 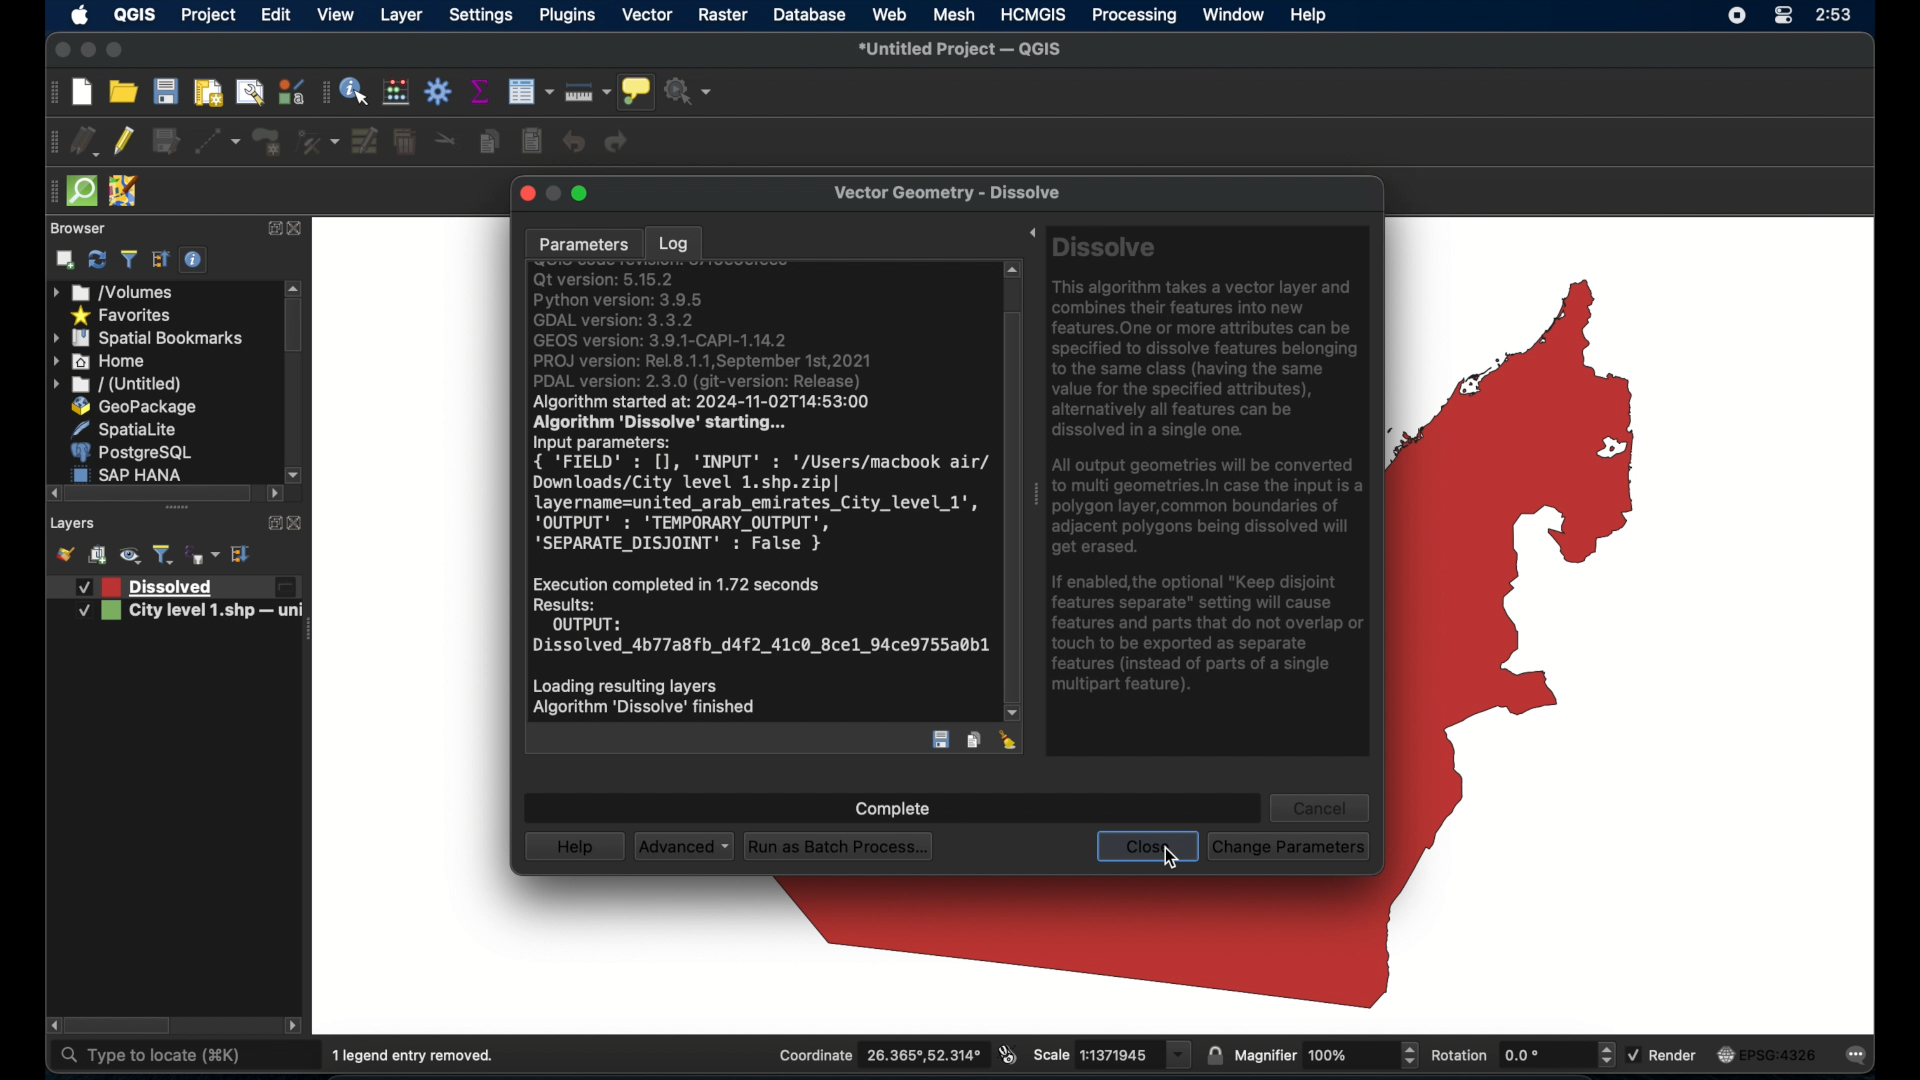 What do you see at coordinates (839, 846) in the screenshot?
I see `Run as batch process..` at bounding box center [839, 846].